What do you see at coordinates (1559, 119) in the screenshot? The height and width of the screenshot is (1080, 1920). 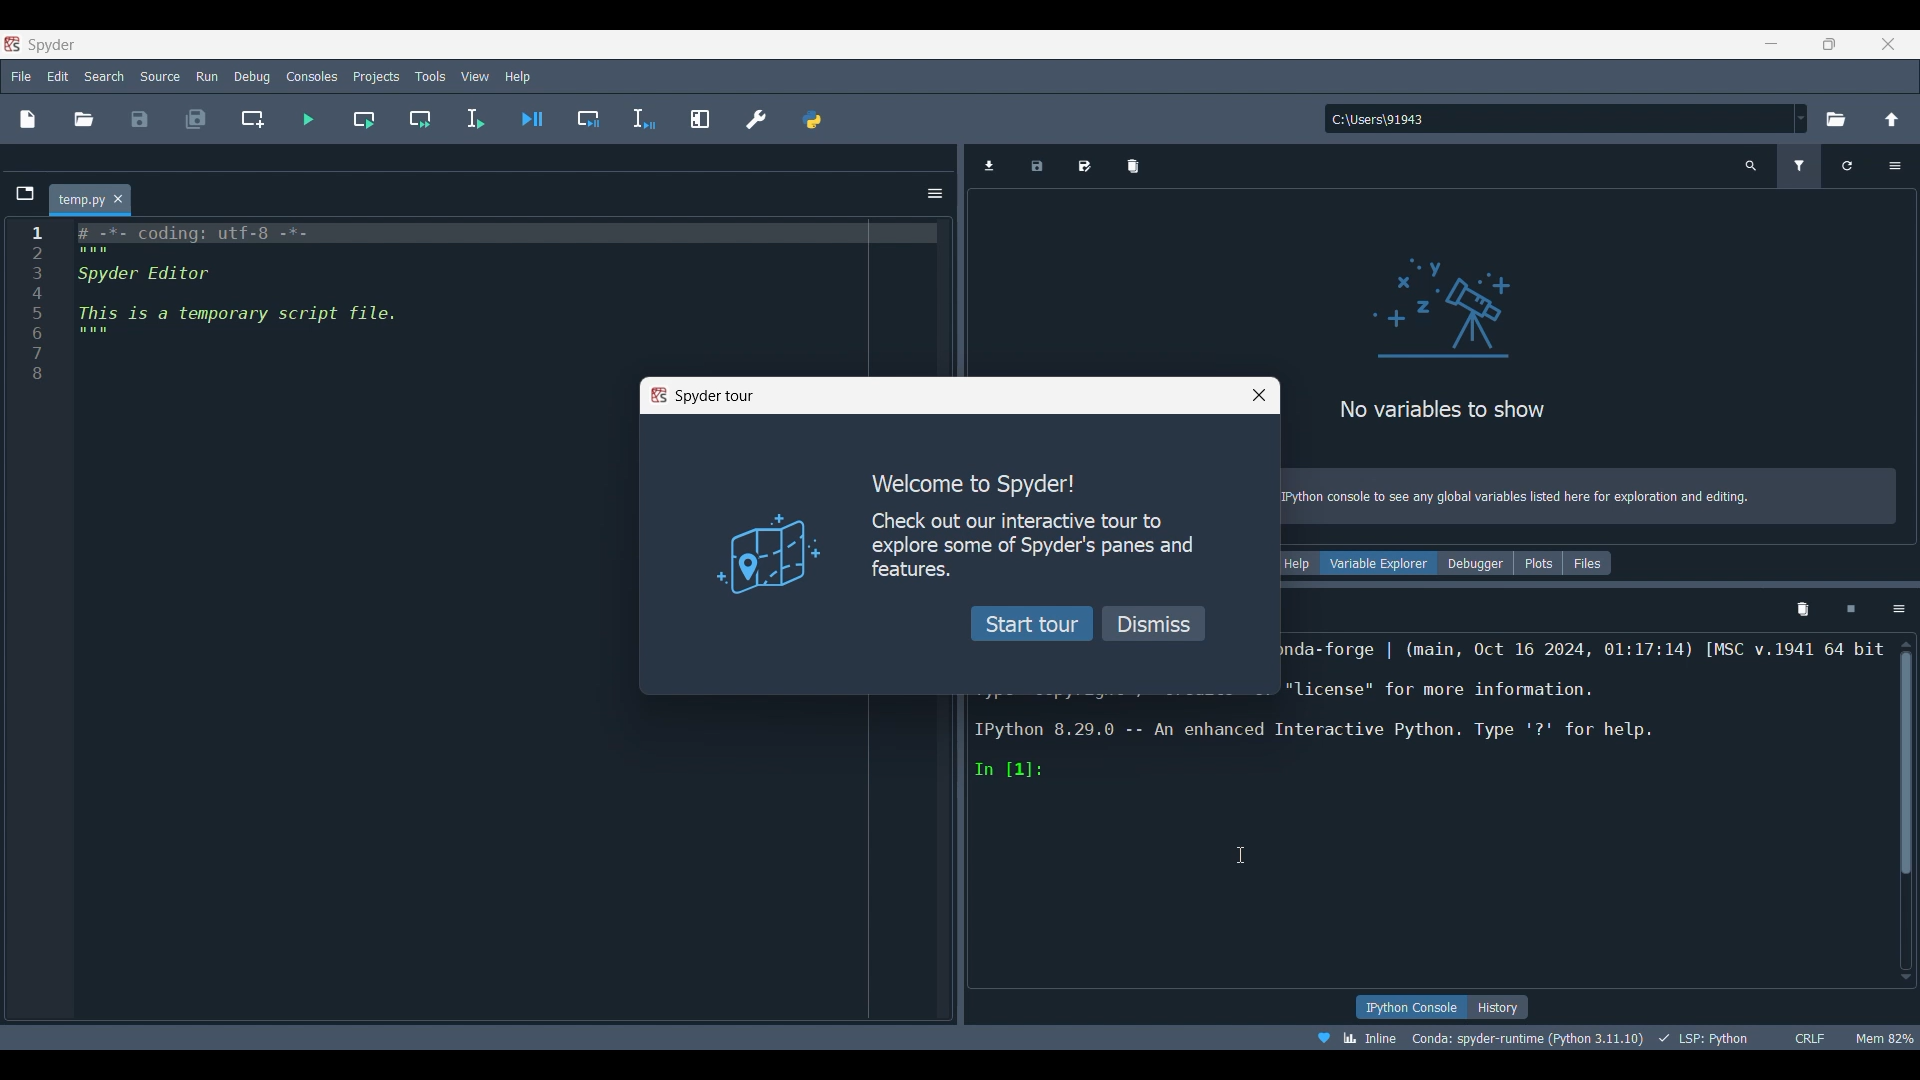 I see `Enter location` at bounding box center [1559, 119].